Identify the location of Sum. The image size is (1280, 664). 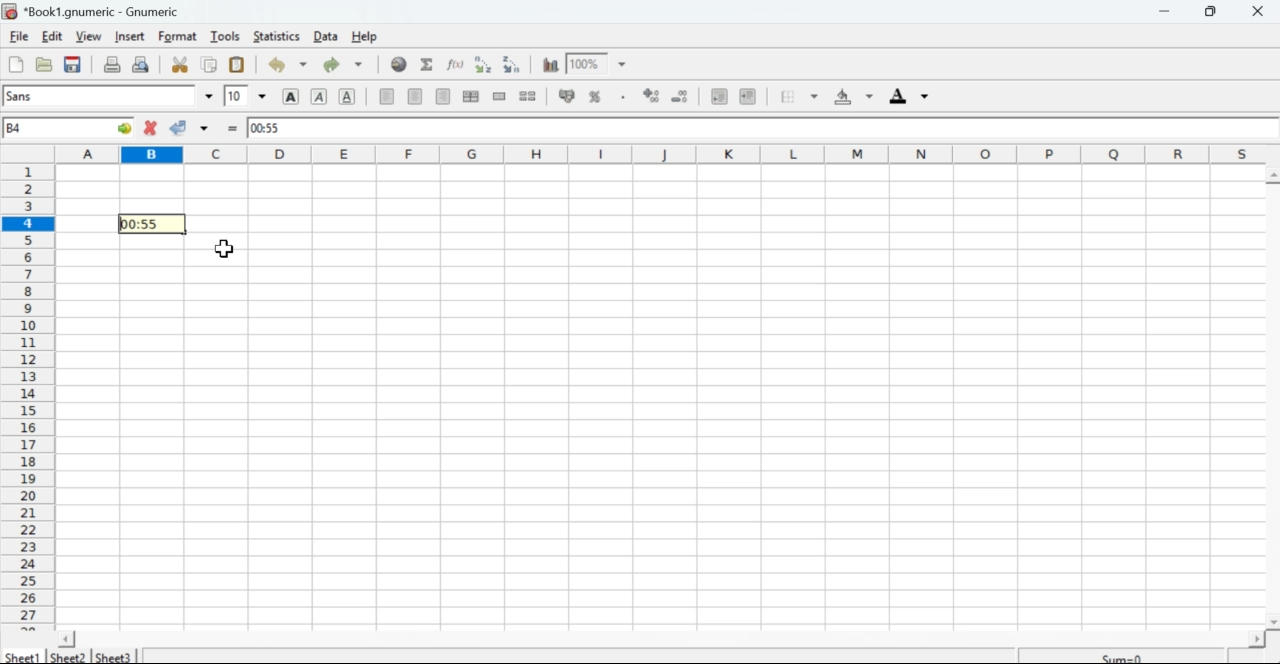
(1123, 655).